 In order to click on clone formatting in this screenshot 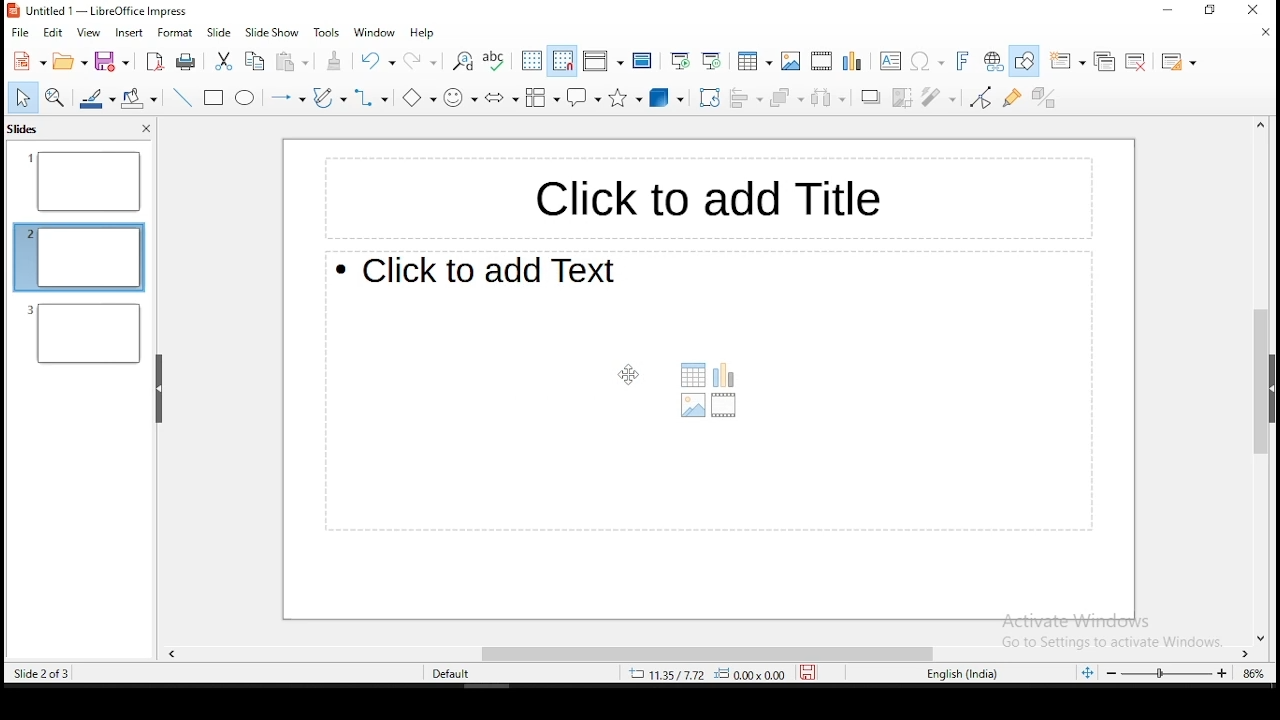, I will do `click(335, 60)`.